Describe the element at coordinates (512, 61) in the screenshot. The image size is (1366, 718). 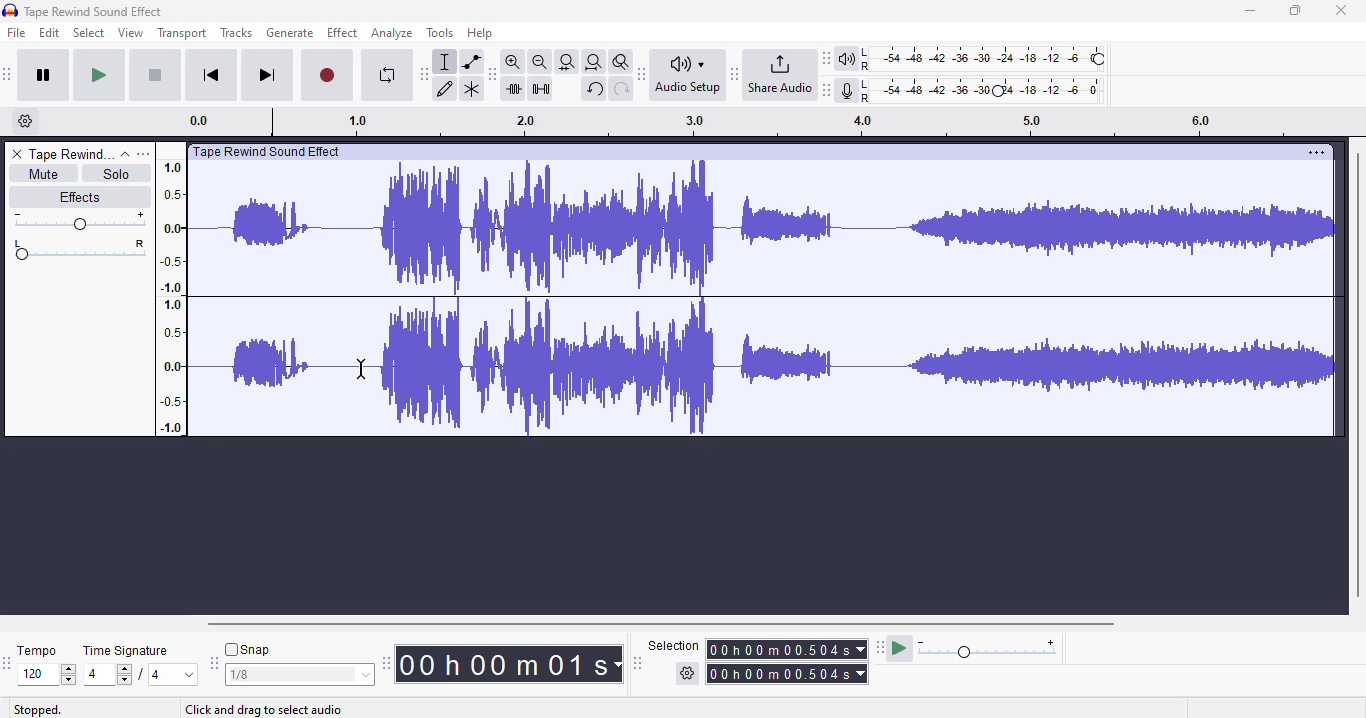
I see `zoom in` at that location.